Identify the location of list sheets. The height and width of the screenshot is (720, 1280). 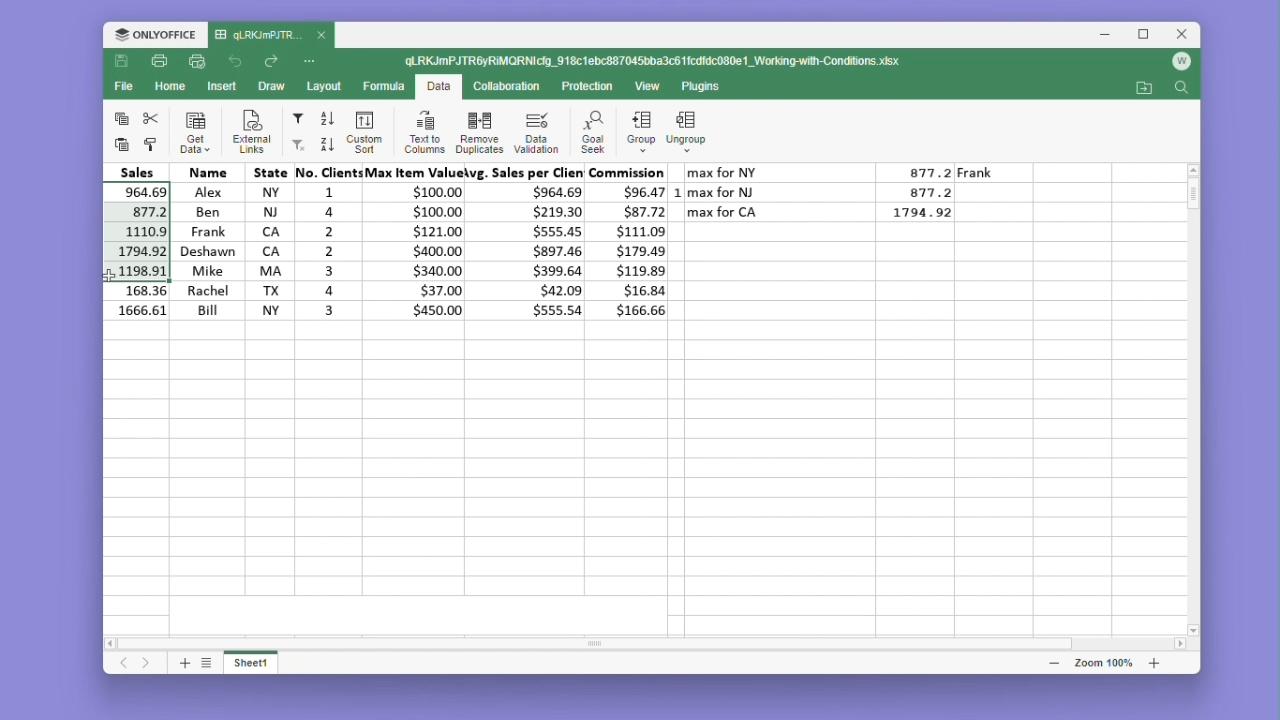
(207, 662).